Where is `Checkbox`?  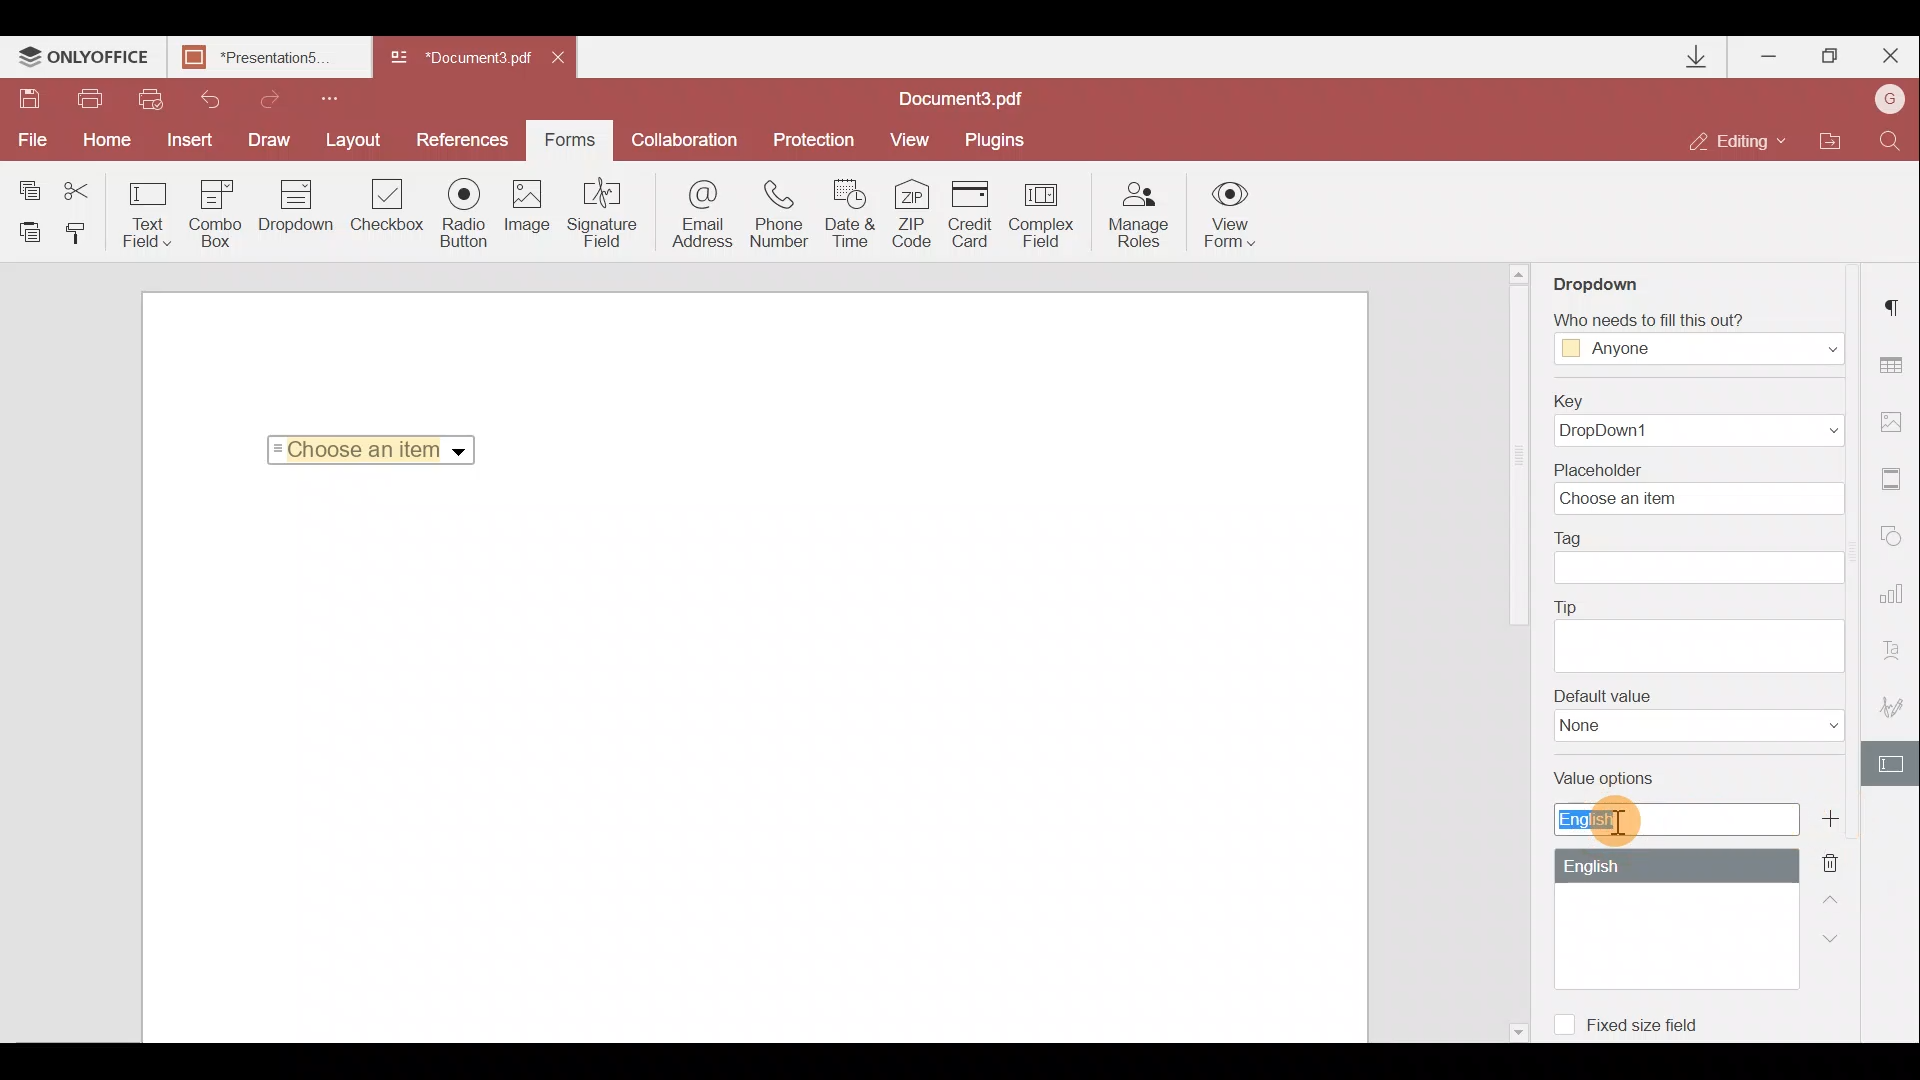 Checkbox is located at coordinates (384, 209).